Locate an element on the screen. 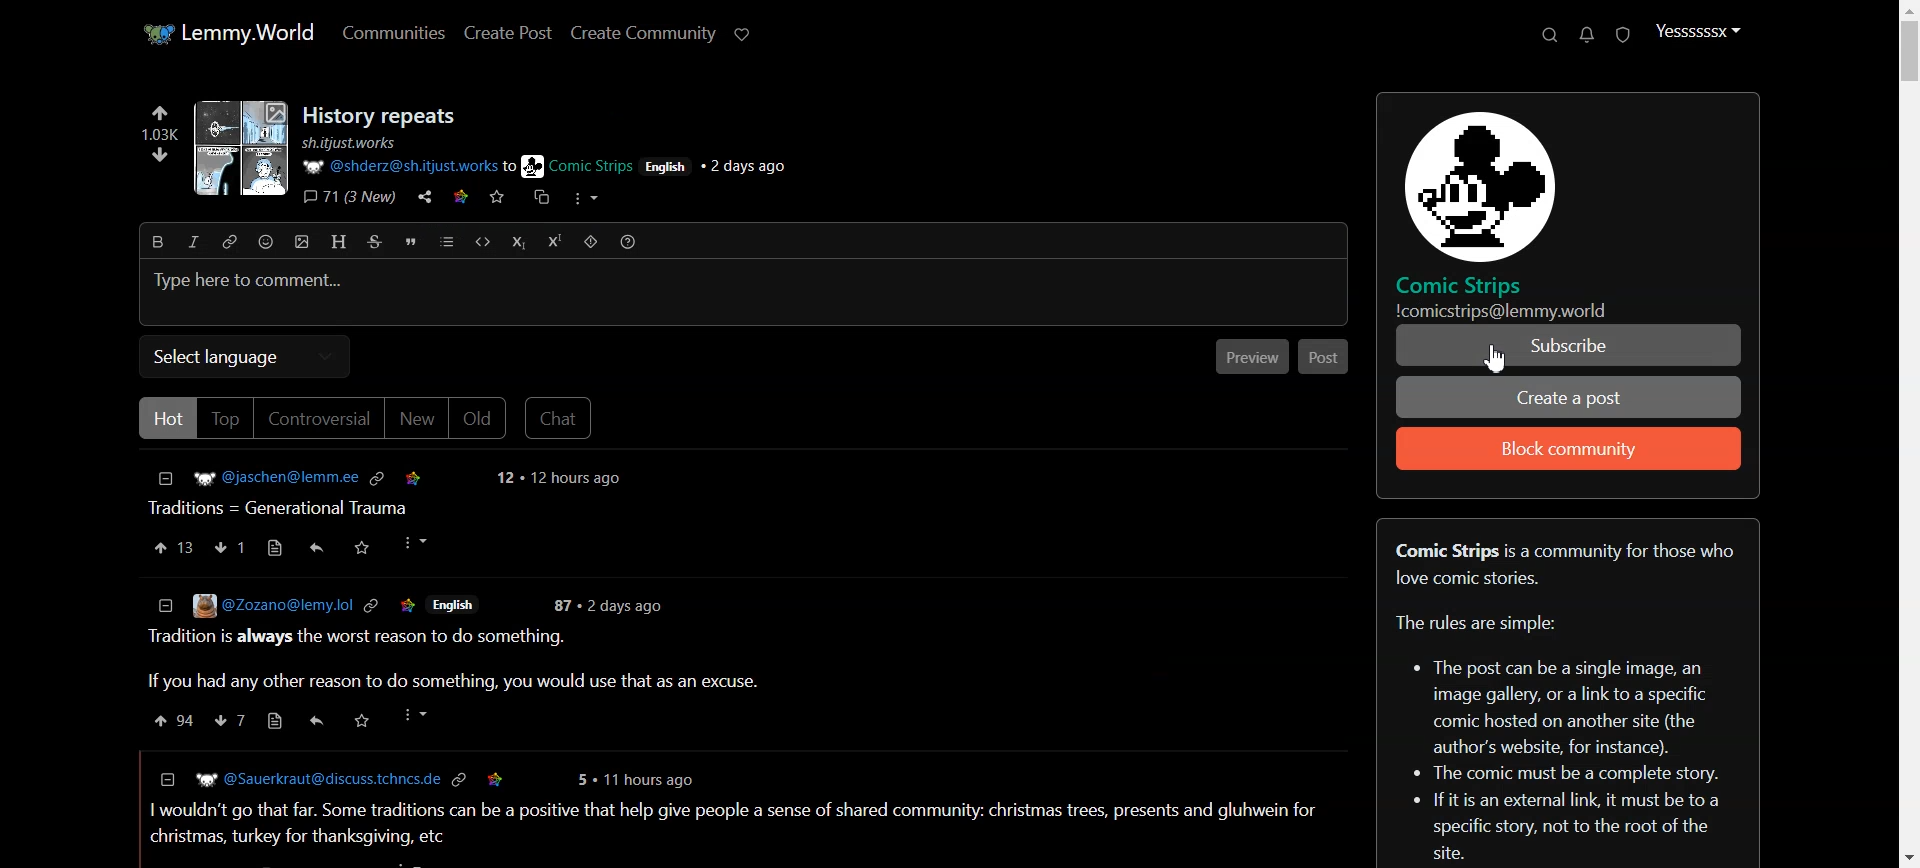 This screenshot has height=868, width=1920. Share is located at coordinates (425, 198).